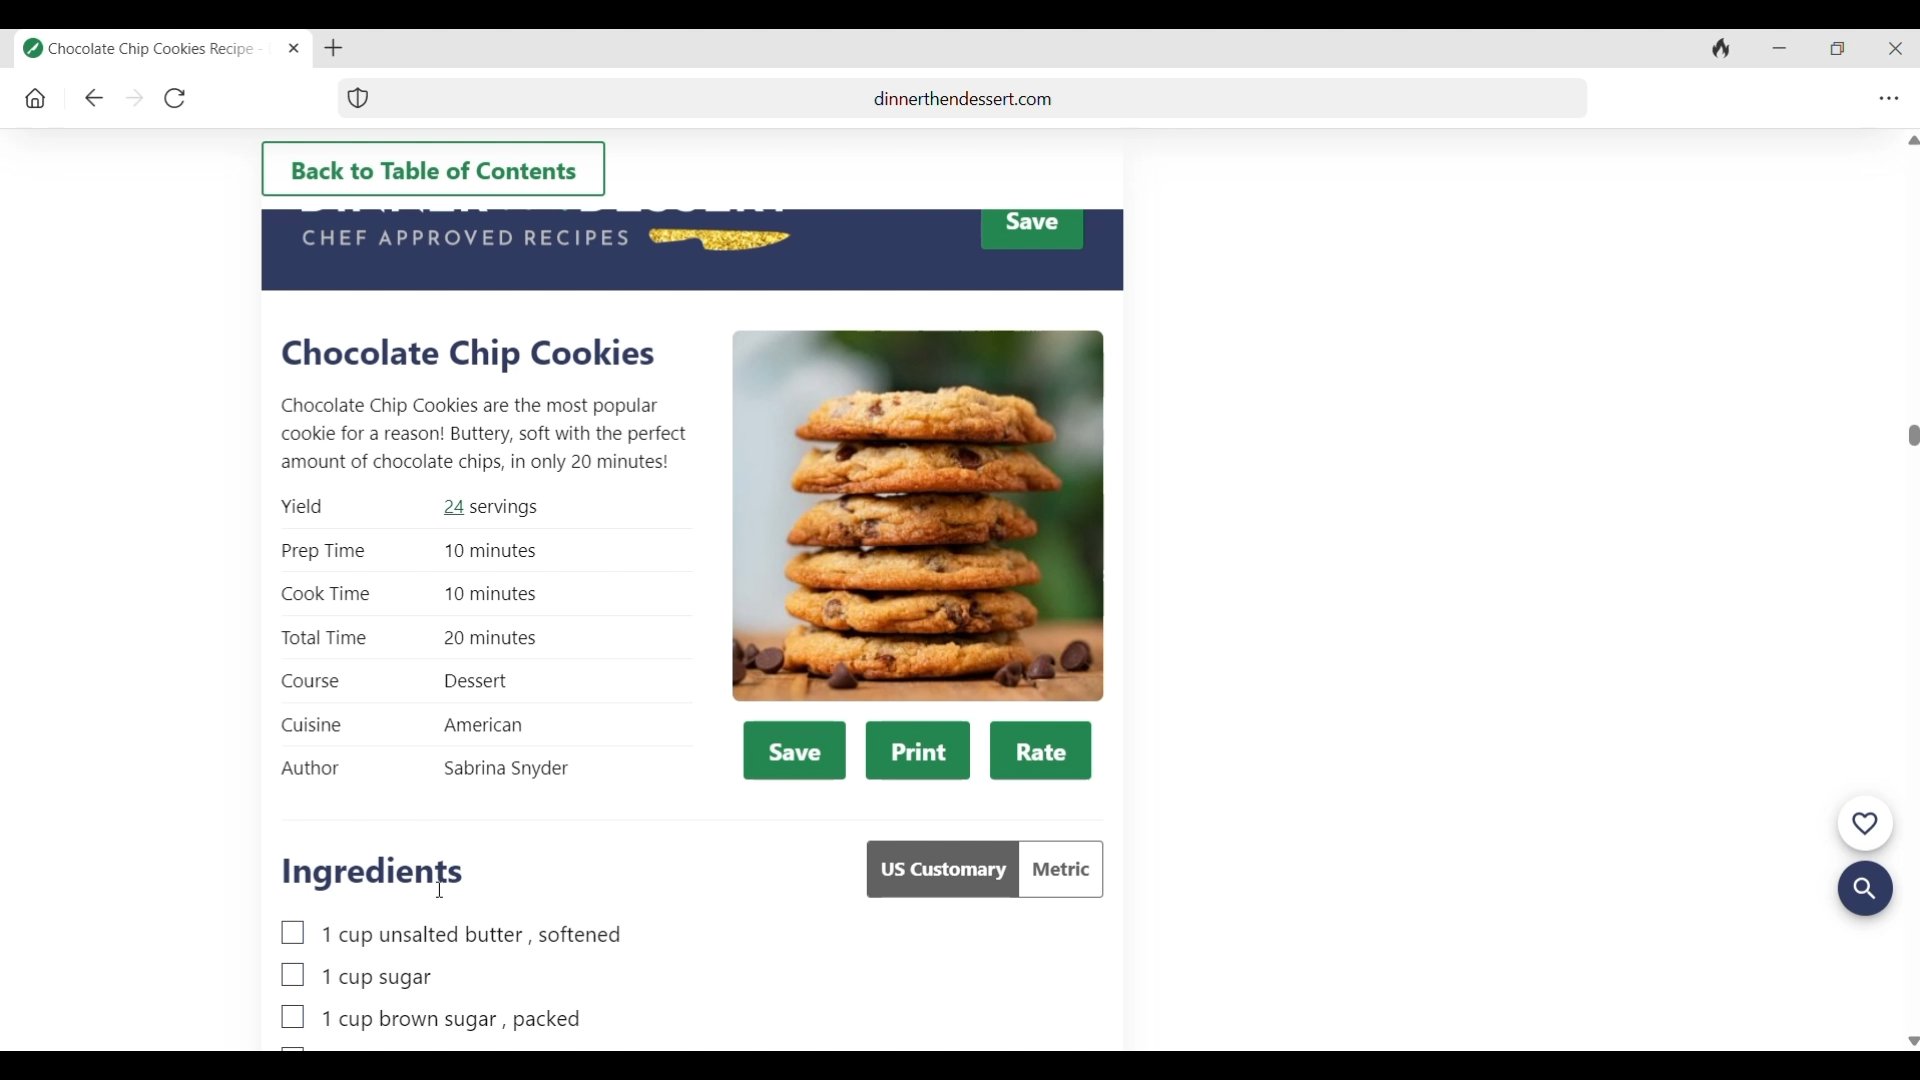  I want to click on Knife silhouette, so click(719, 238).